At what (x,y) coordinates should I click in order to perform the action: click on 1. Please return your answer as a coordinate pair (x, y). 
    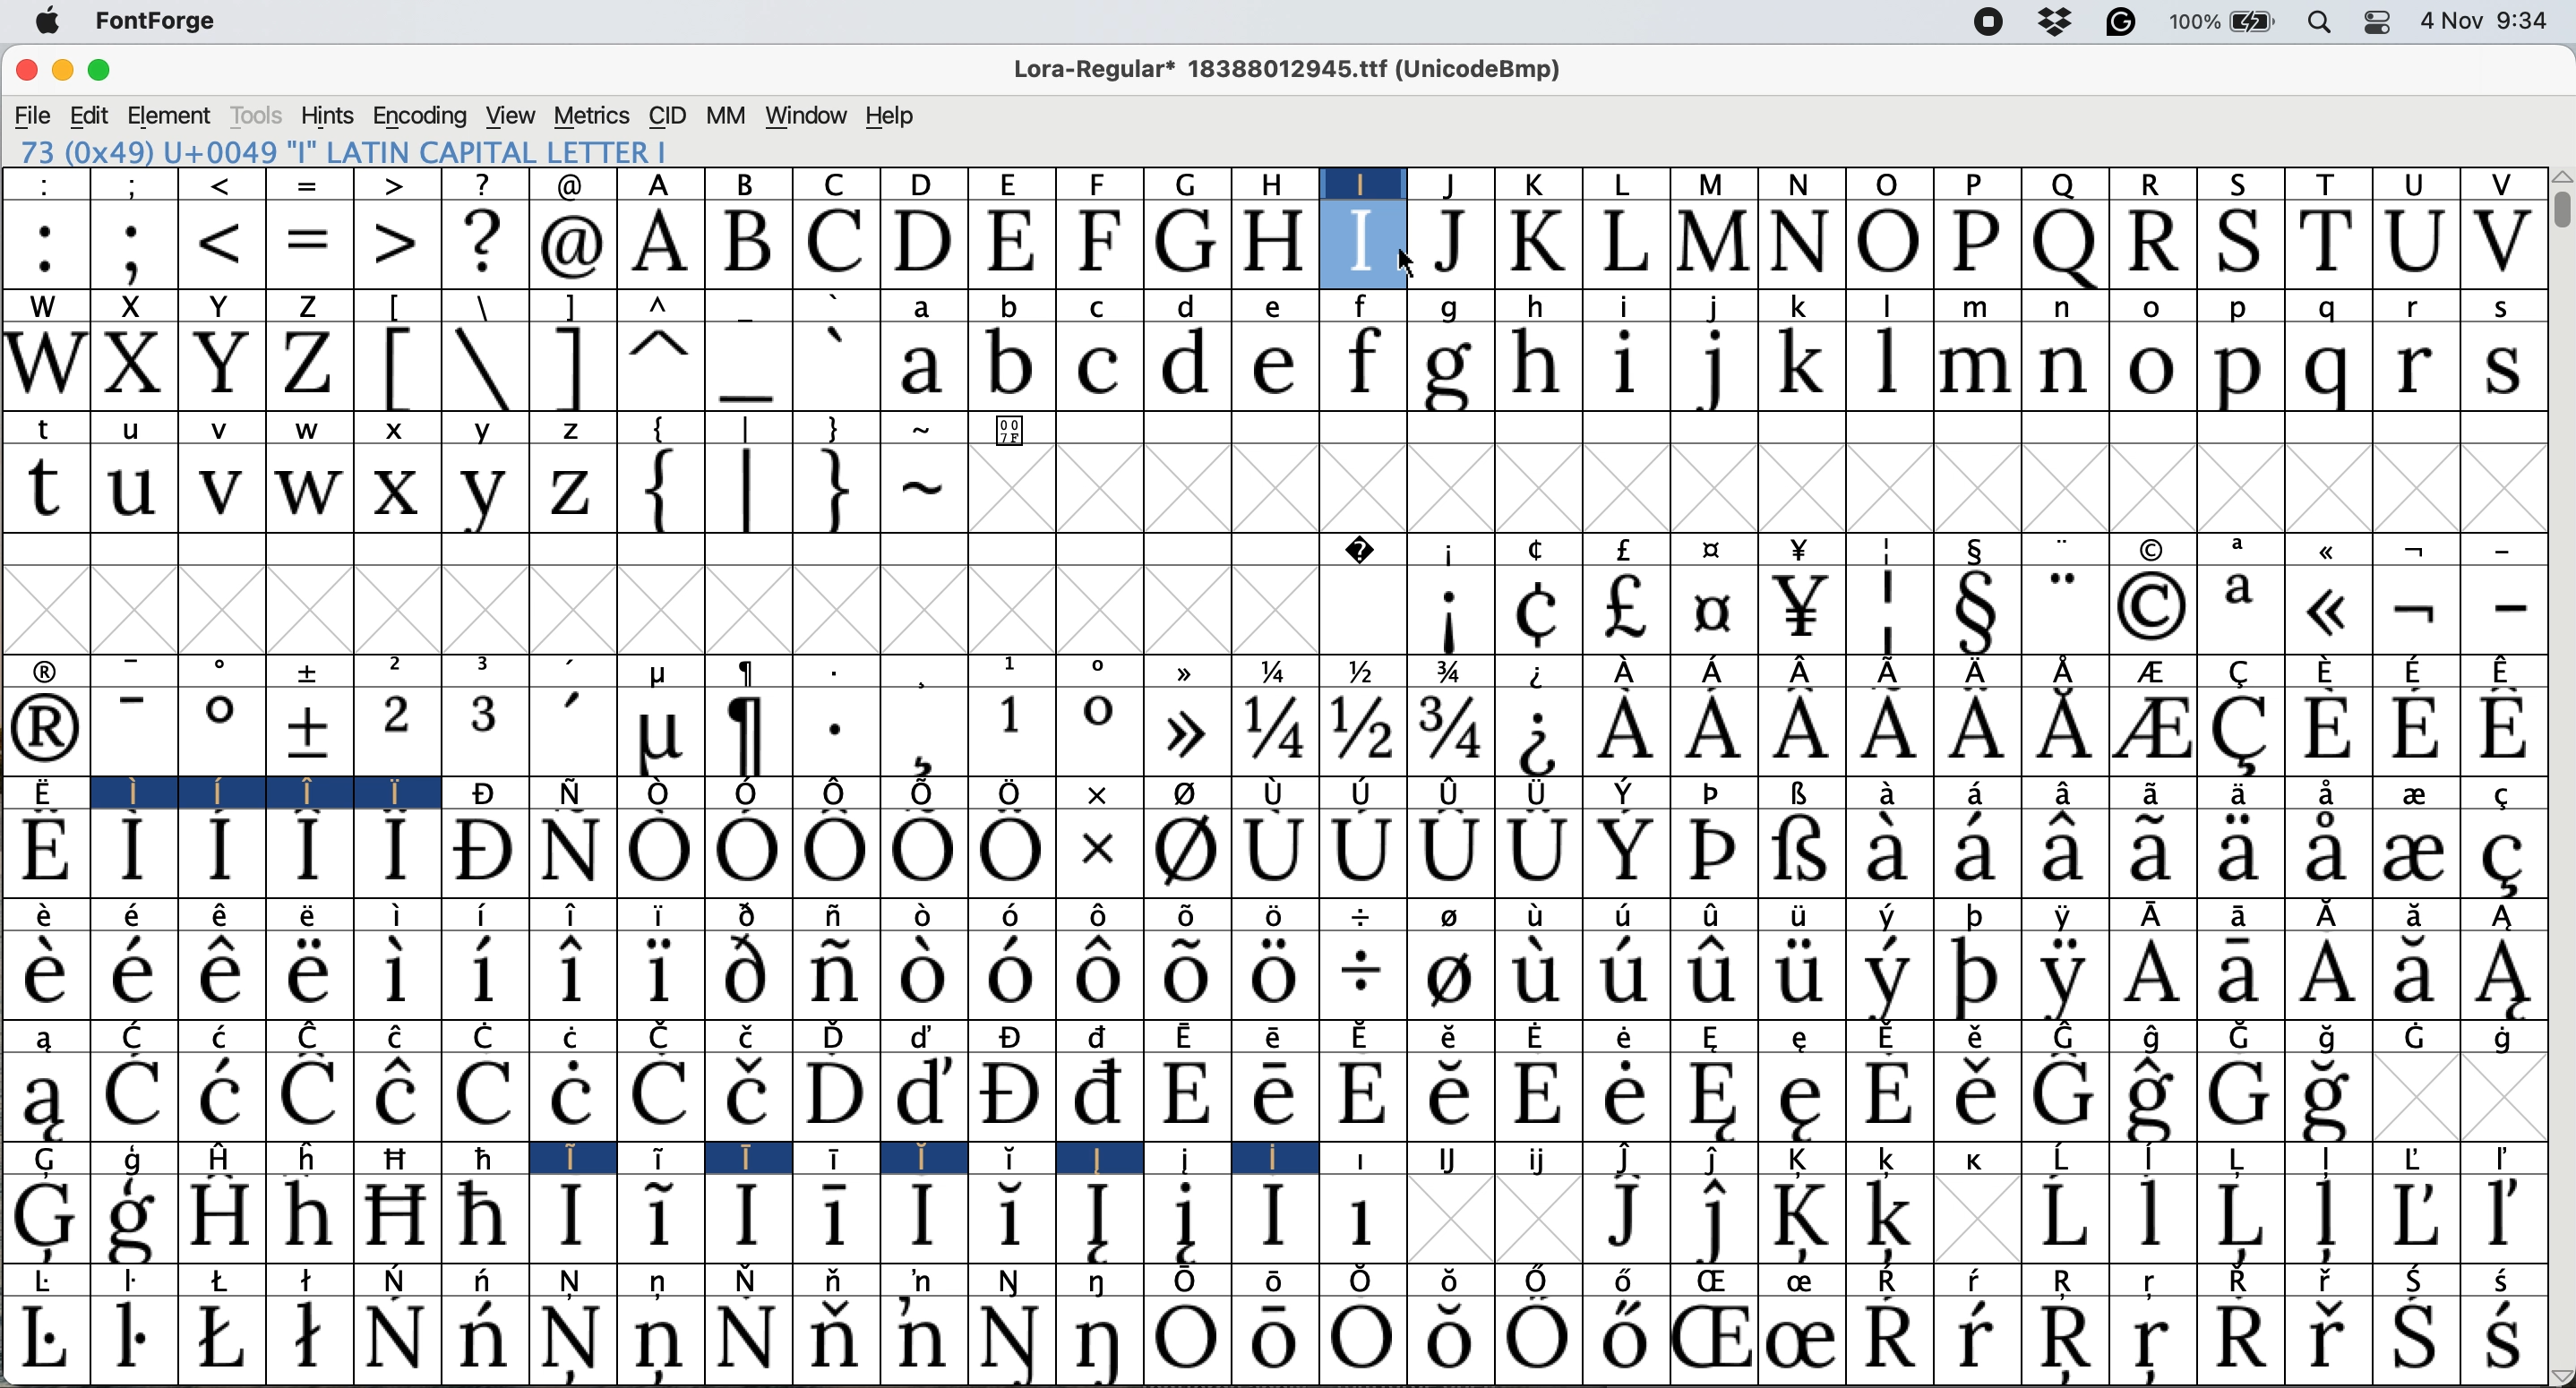
    Looking at the image, I should click on (1010, 731).